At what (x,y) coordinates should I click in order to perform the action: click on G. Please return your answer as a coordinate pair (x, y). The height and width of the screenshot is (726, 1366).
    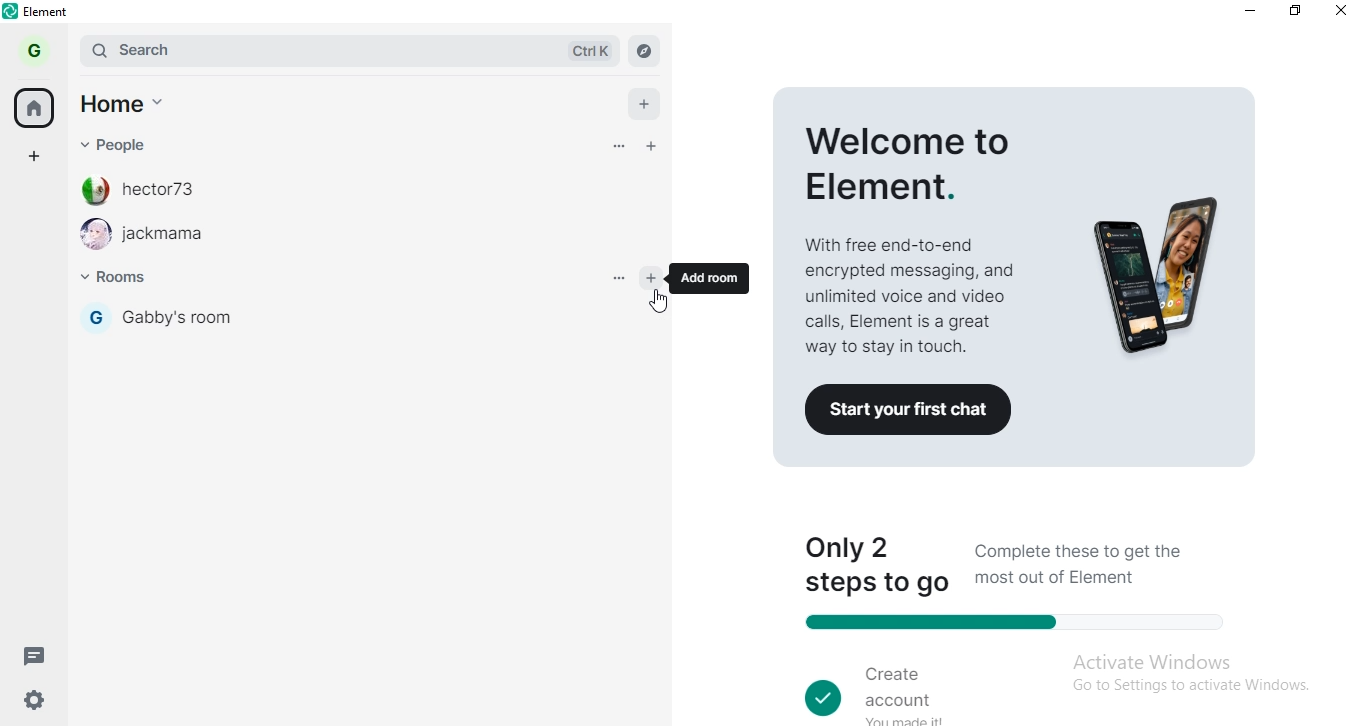
    Looking at the image, I should click on (94, 318).